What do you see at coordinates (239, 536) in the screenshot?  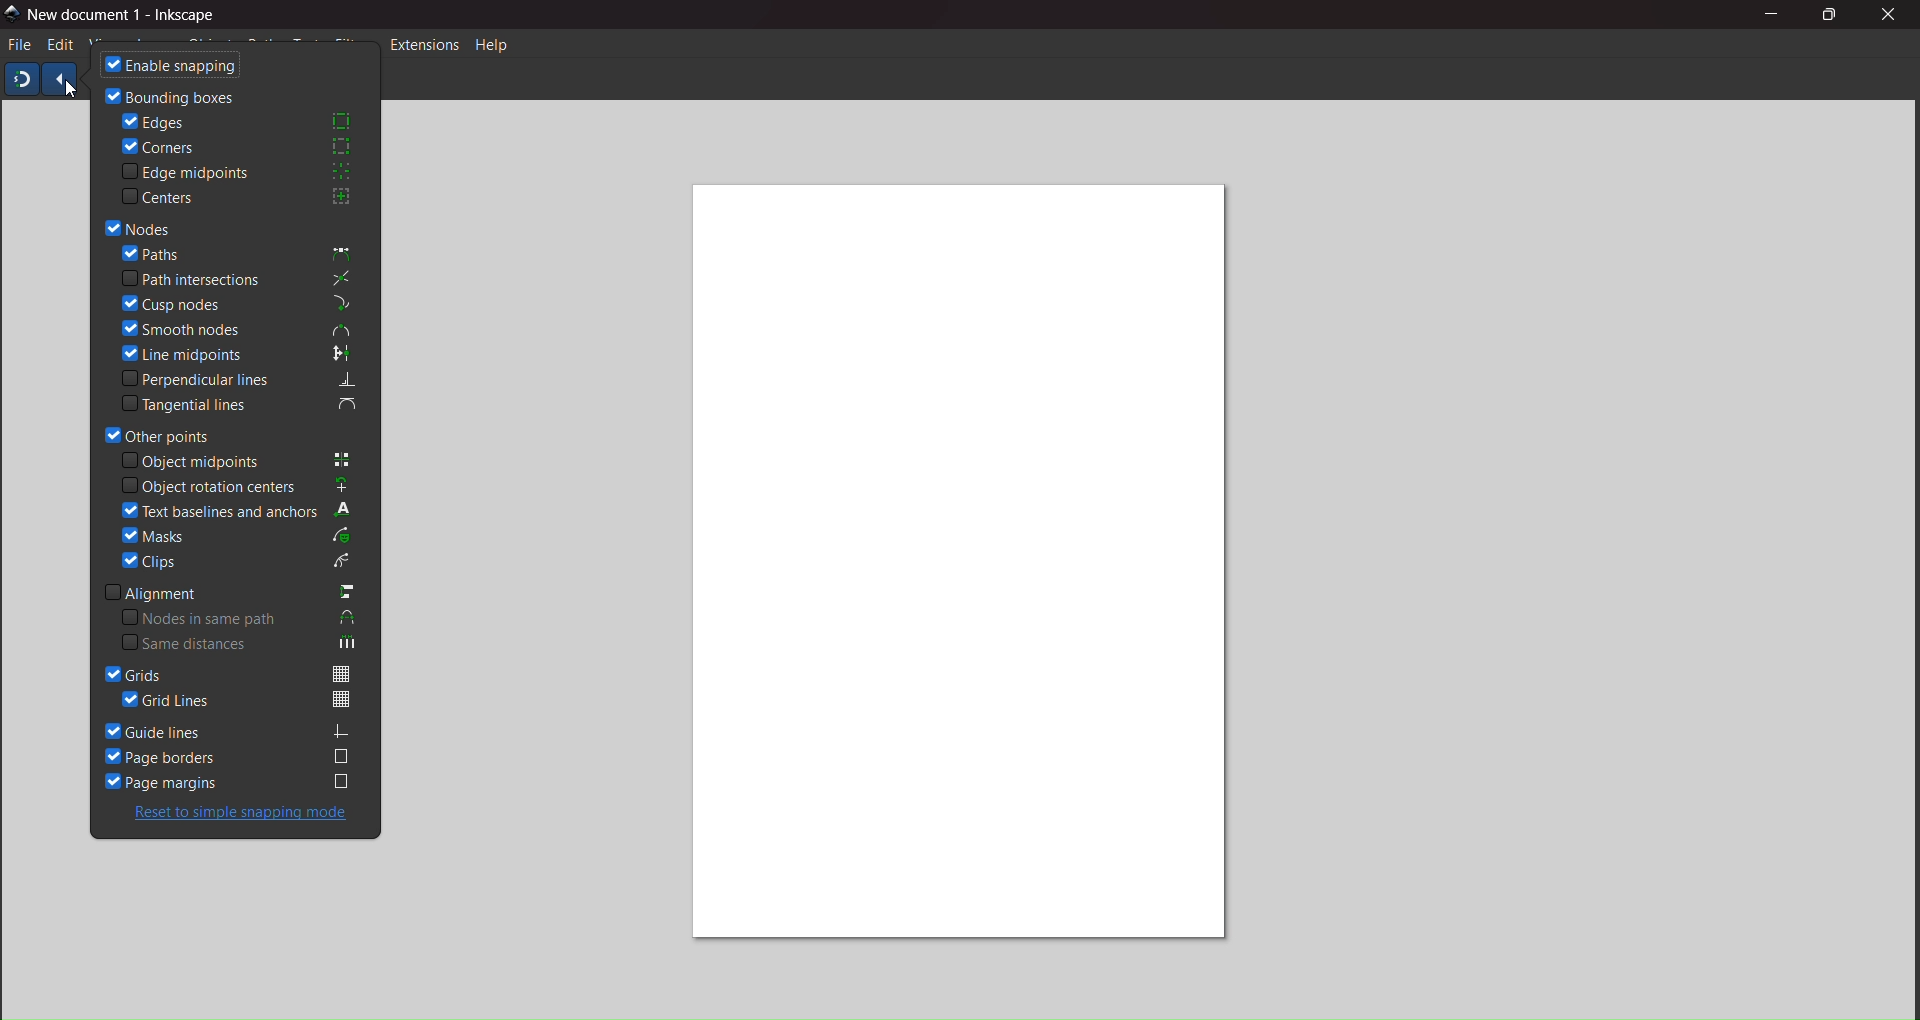 I see `masks` at bounding box center [239, 536].